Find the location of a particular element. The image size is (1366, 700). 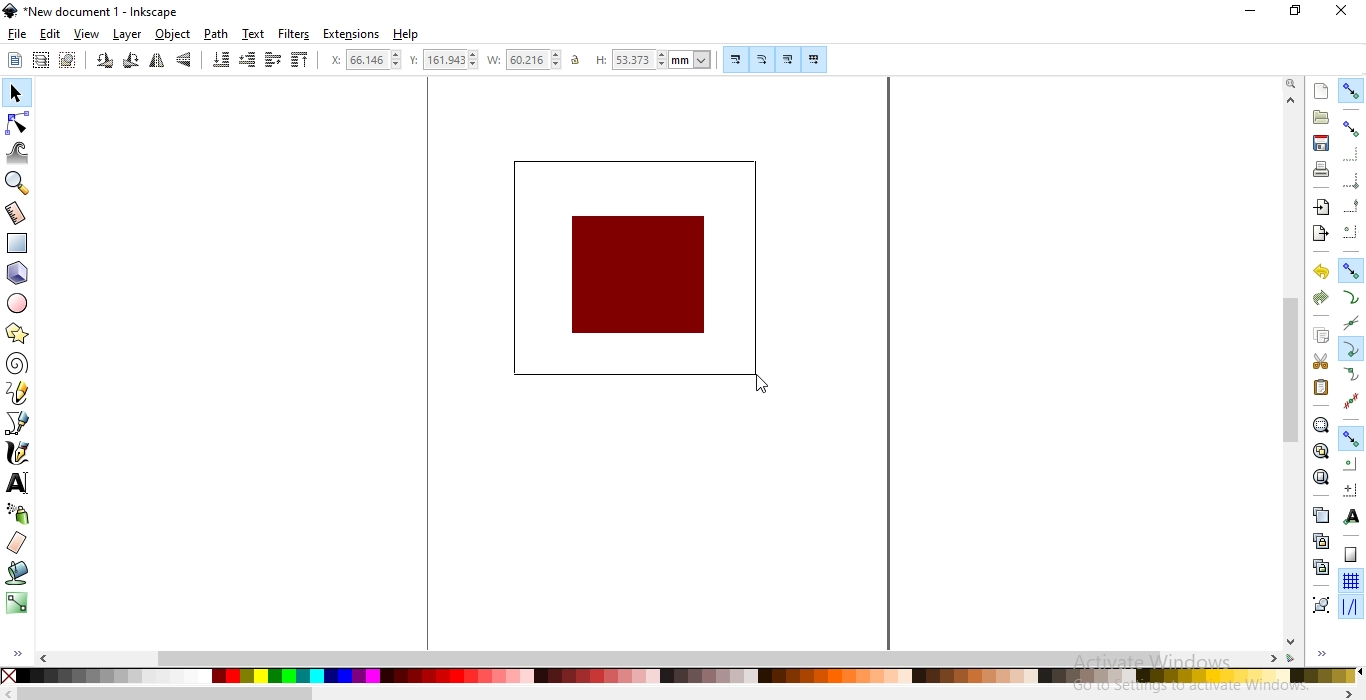

minimize is located at coordinates (1252, 12).